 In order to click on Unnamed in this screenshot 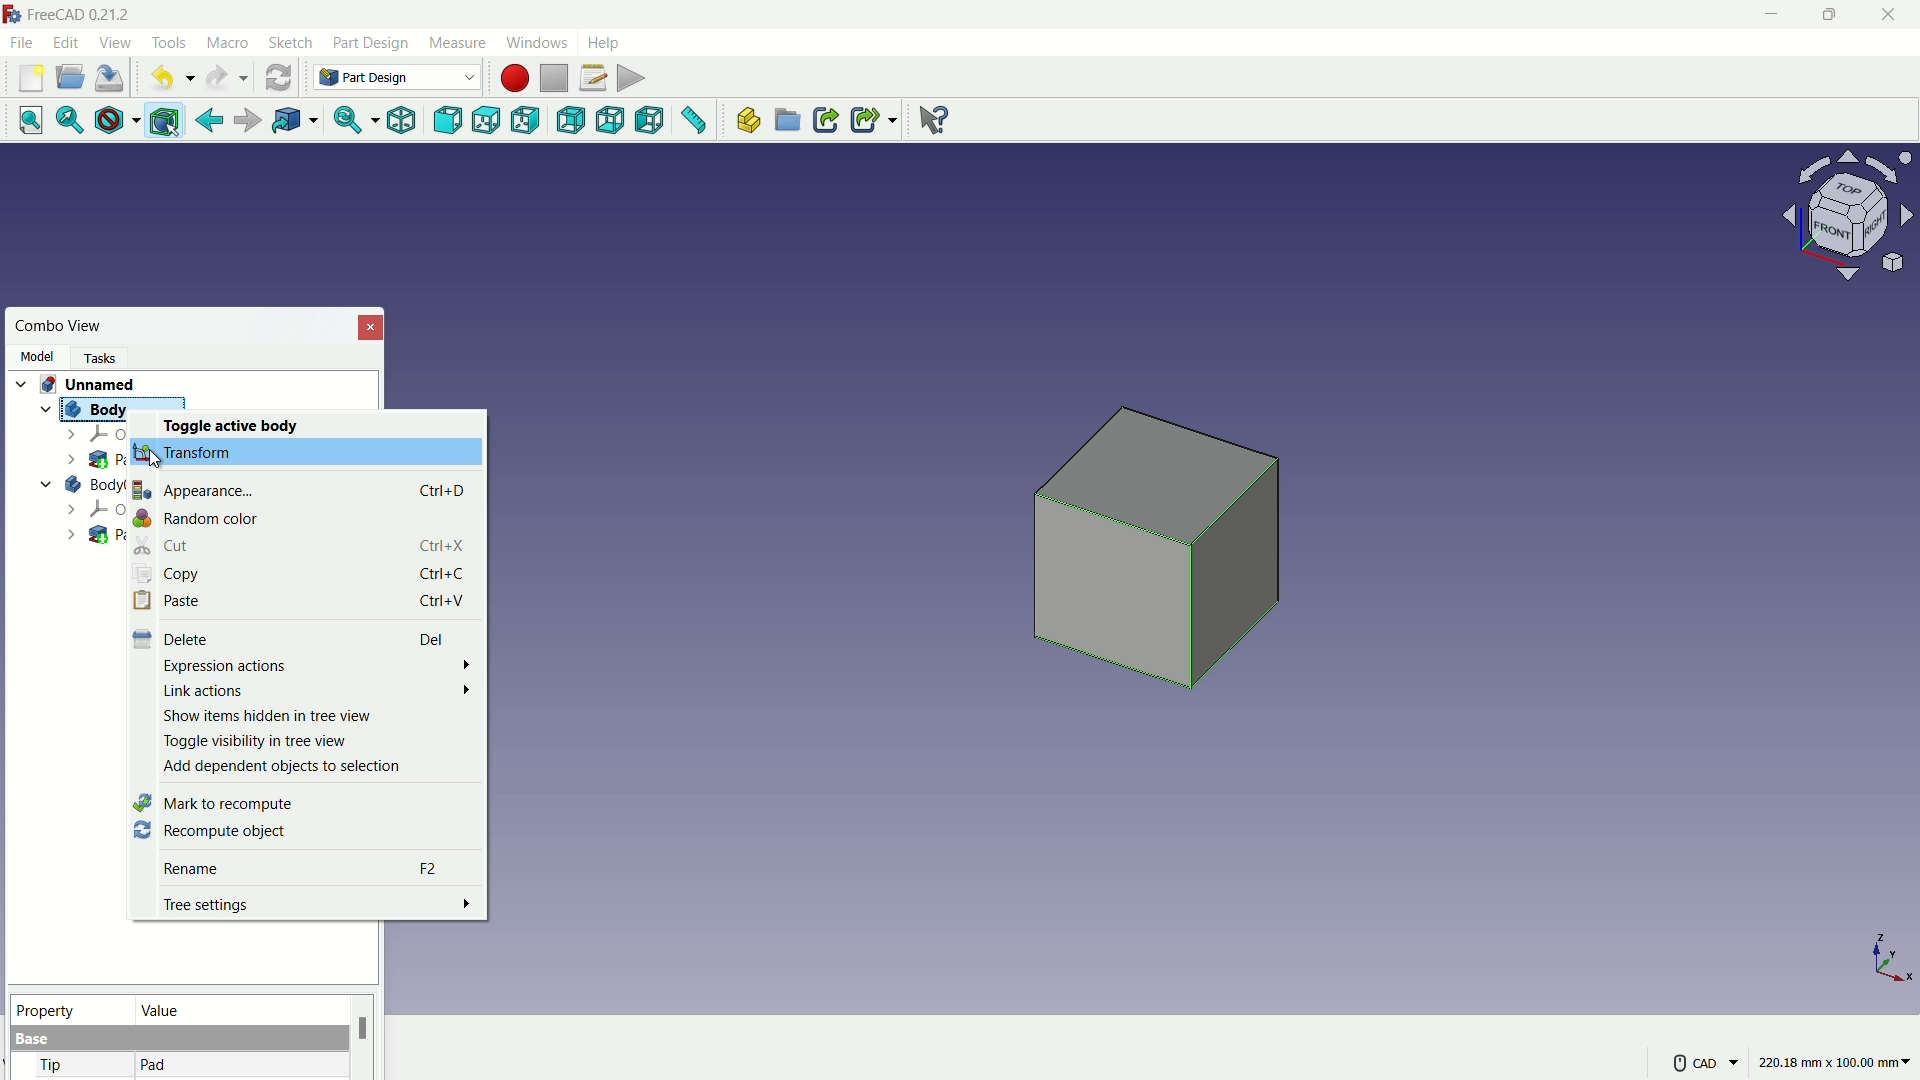, I will do `click(95, 382)`.